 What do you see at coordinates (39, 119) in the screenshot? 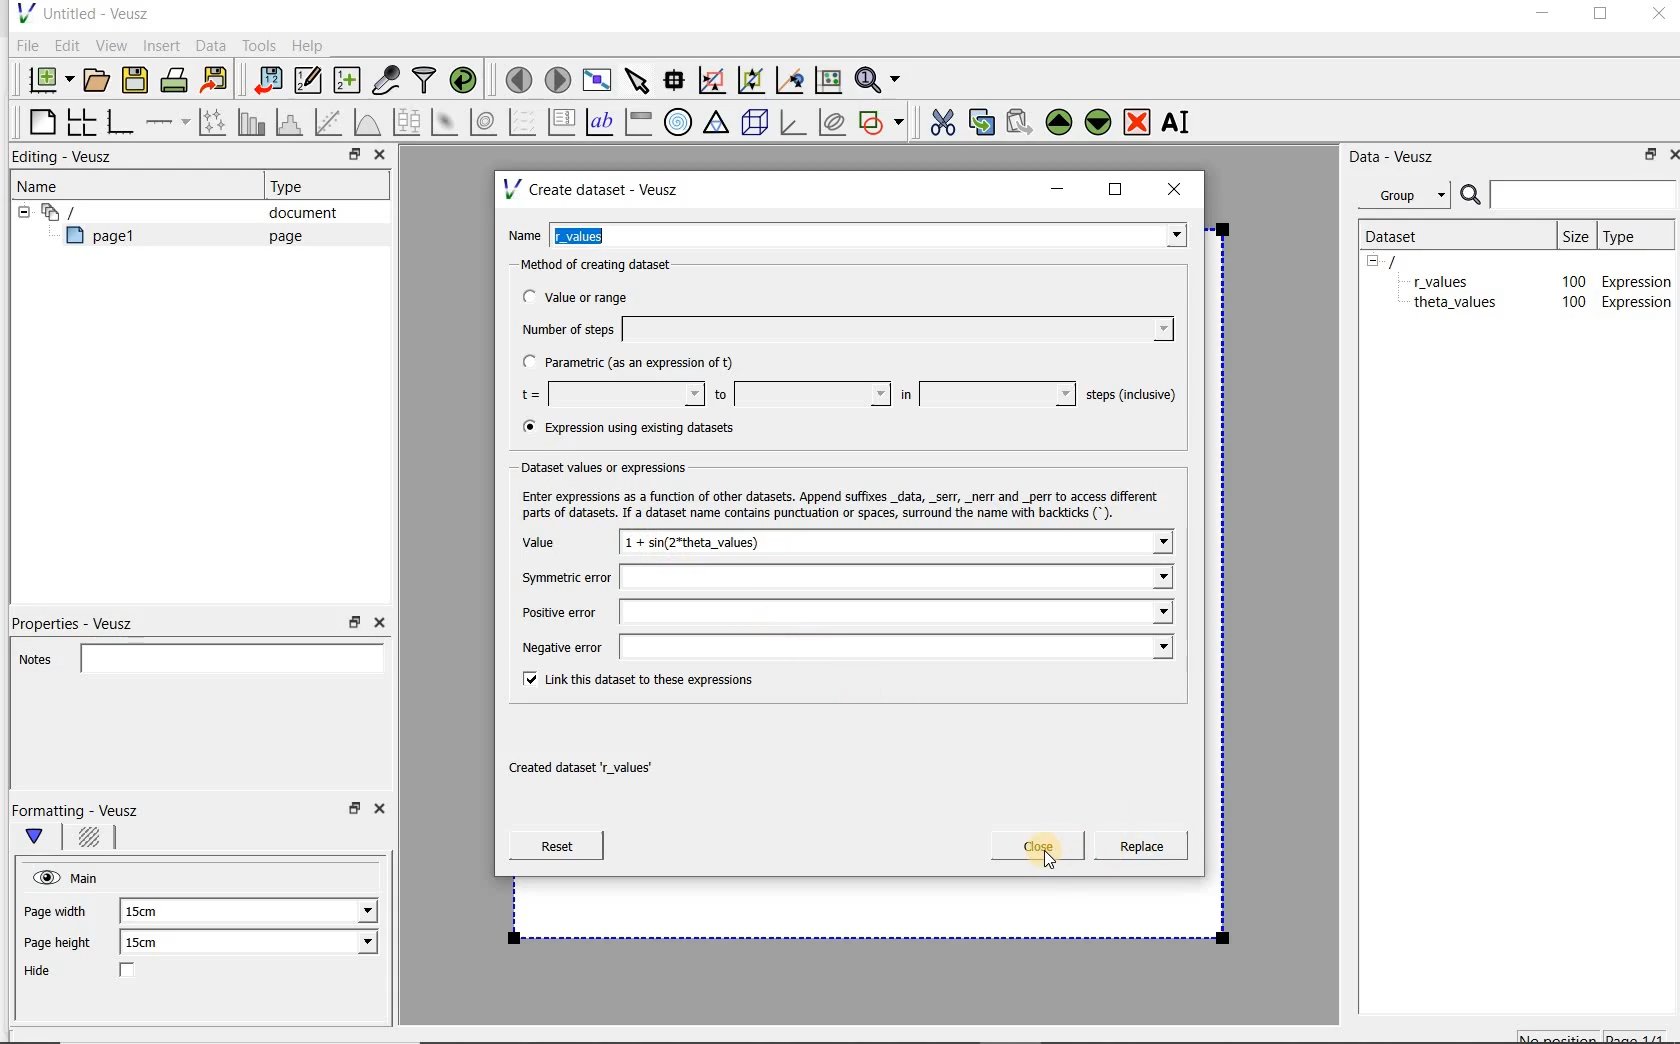
I see `blank page` at bounding box center [39, 119].